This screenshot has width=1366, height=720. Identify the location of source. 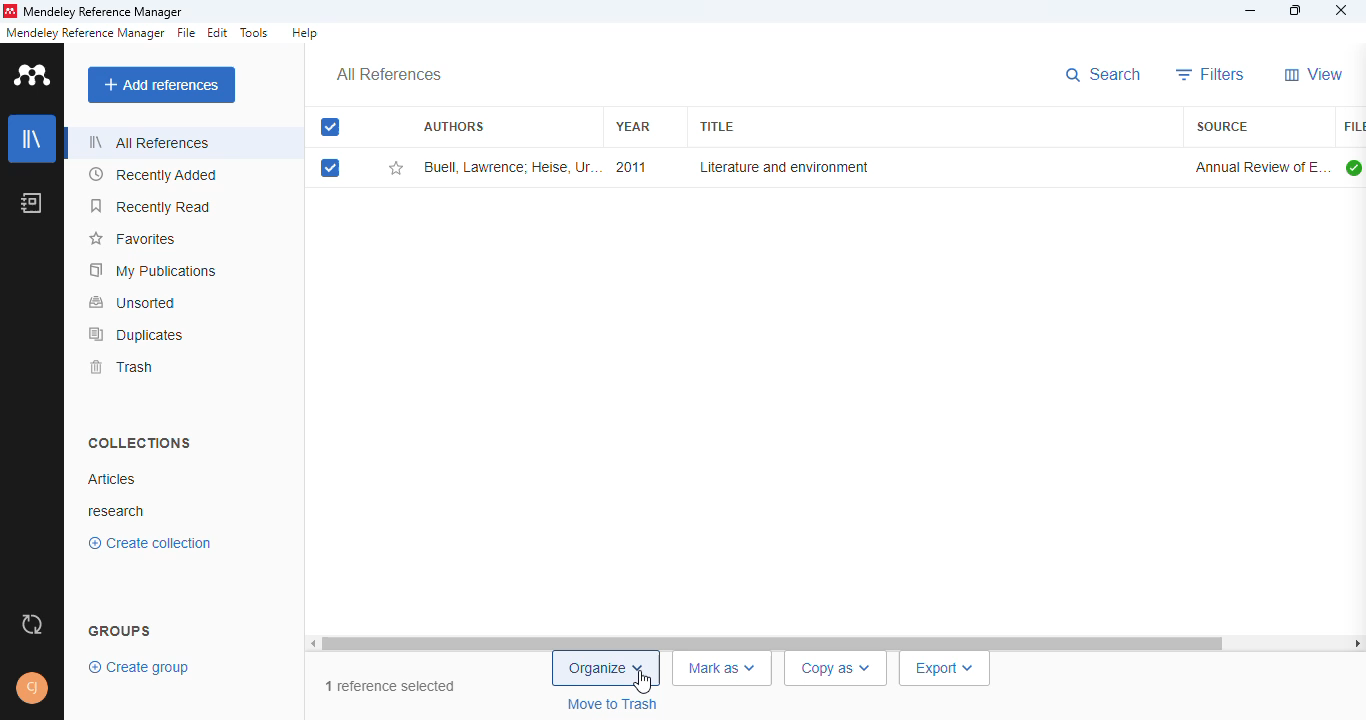
(1222, 126).